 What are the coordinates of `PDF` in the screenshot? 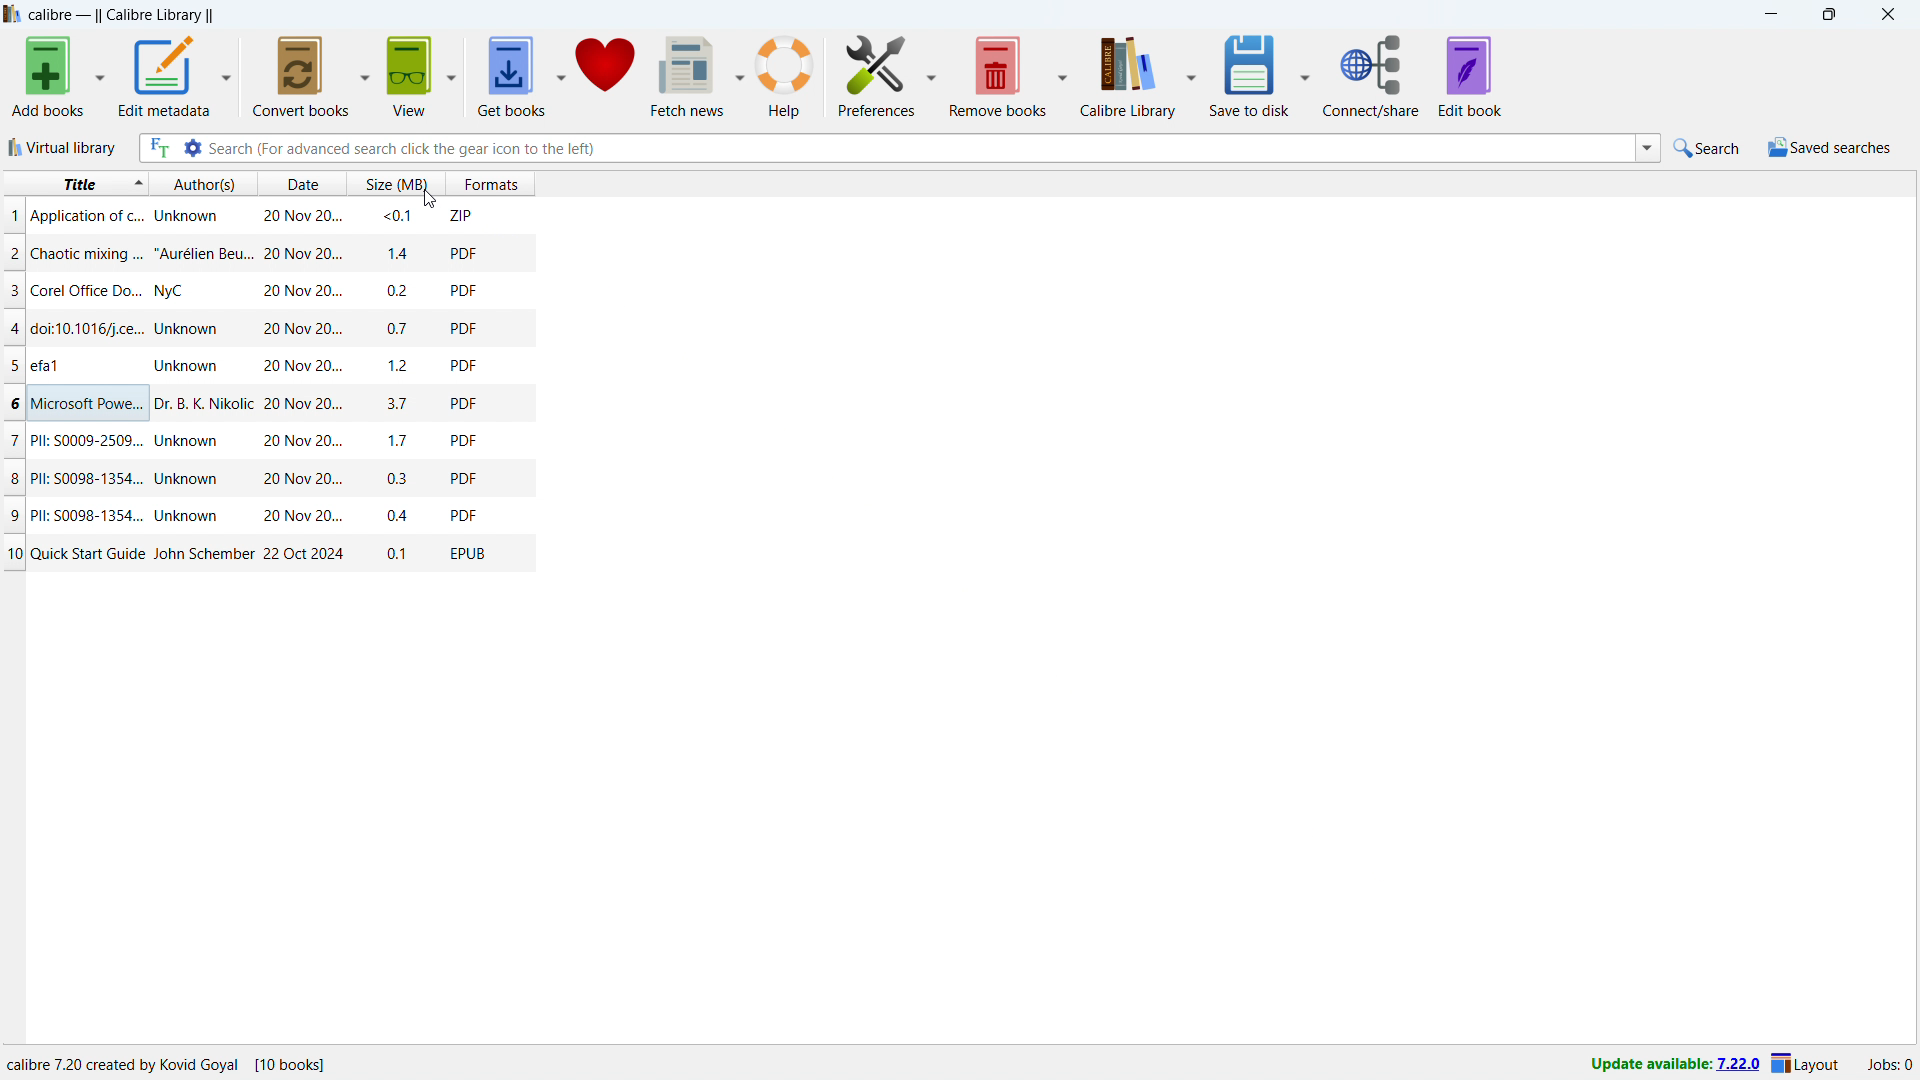 It's located at (465, 289).